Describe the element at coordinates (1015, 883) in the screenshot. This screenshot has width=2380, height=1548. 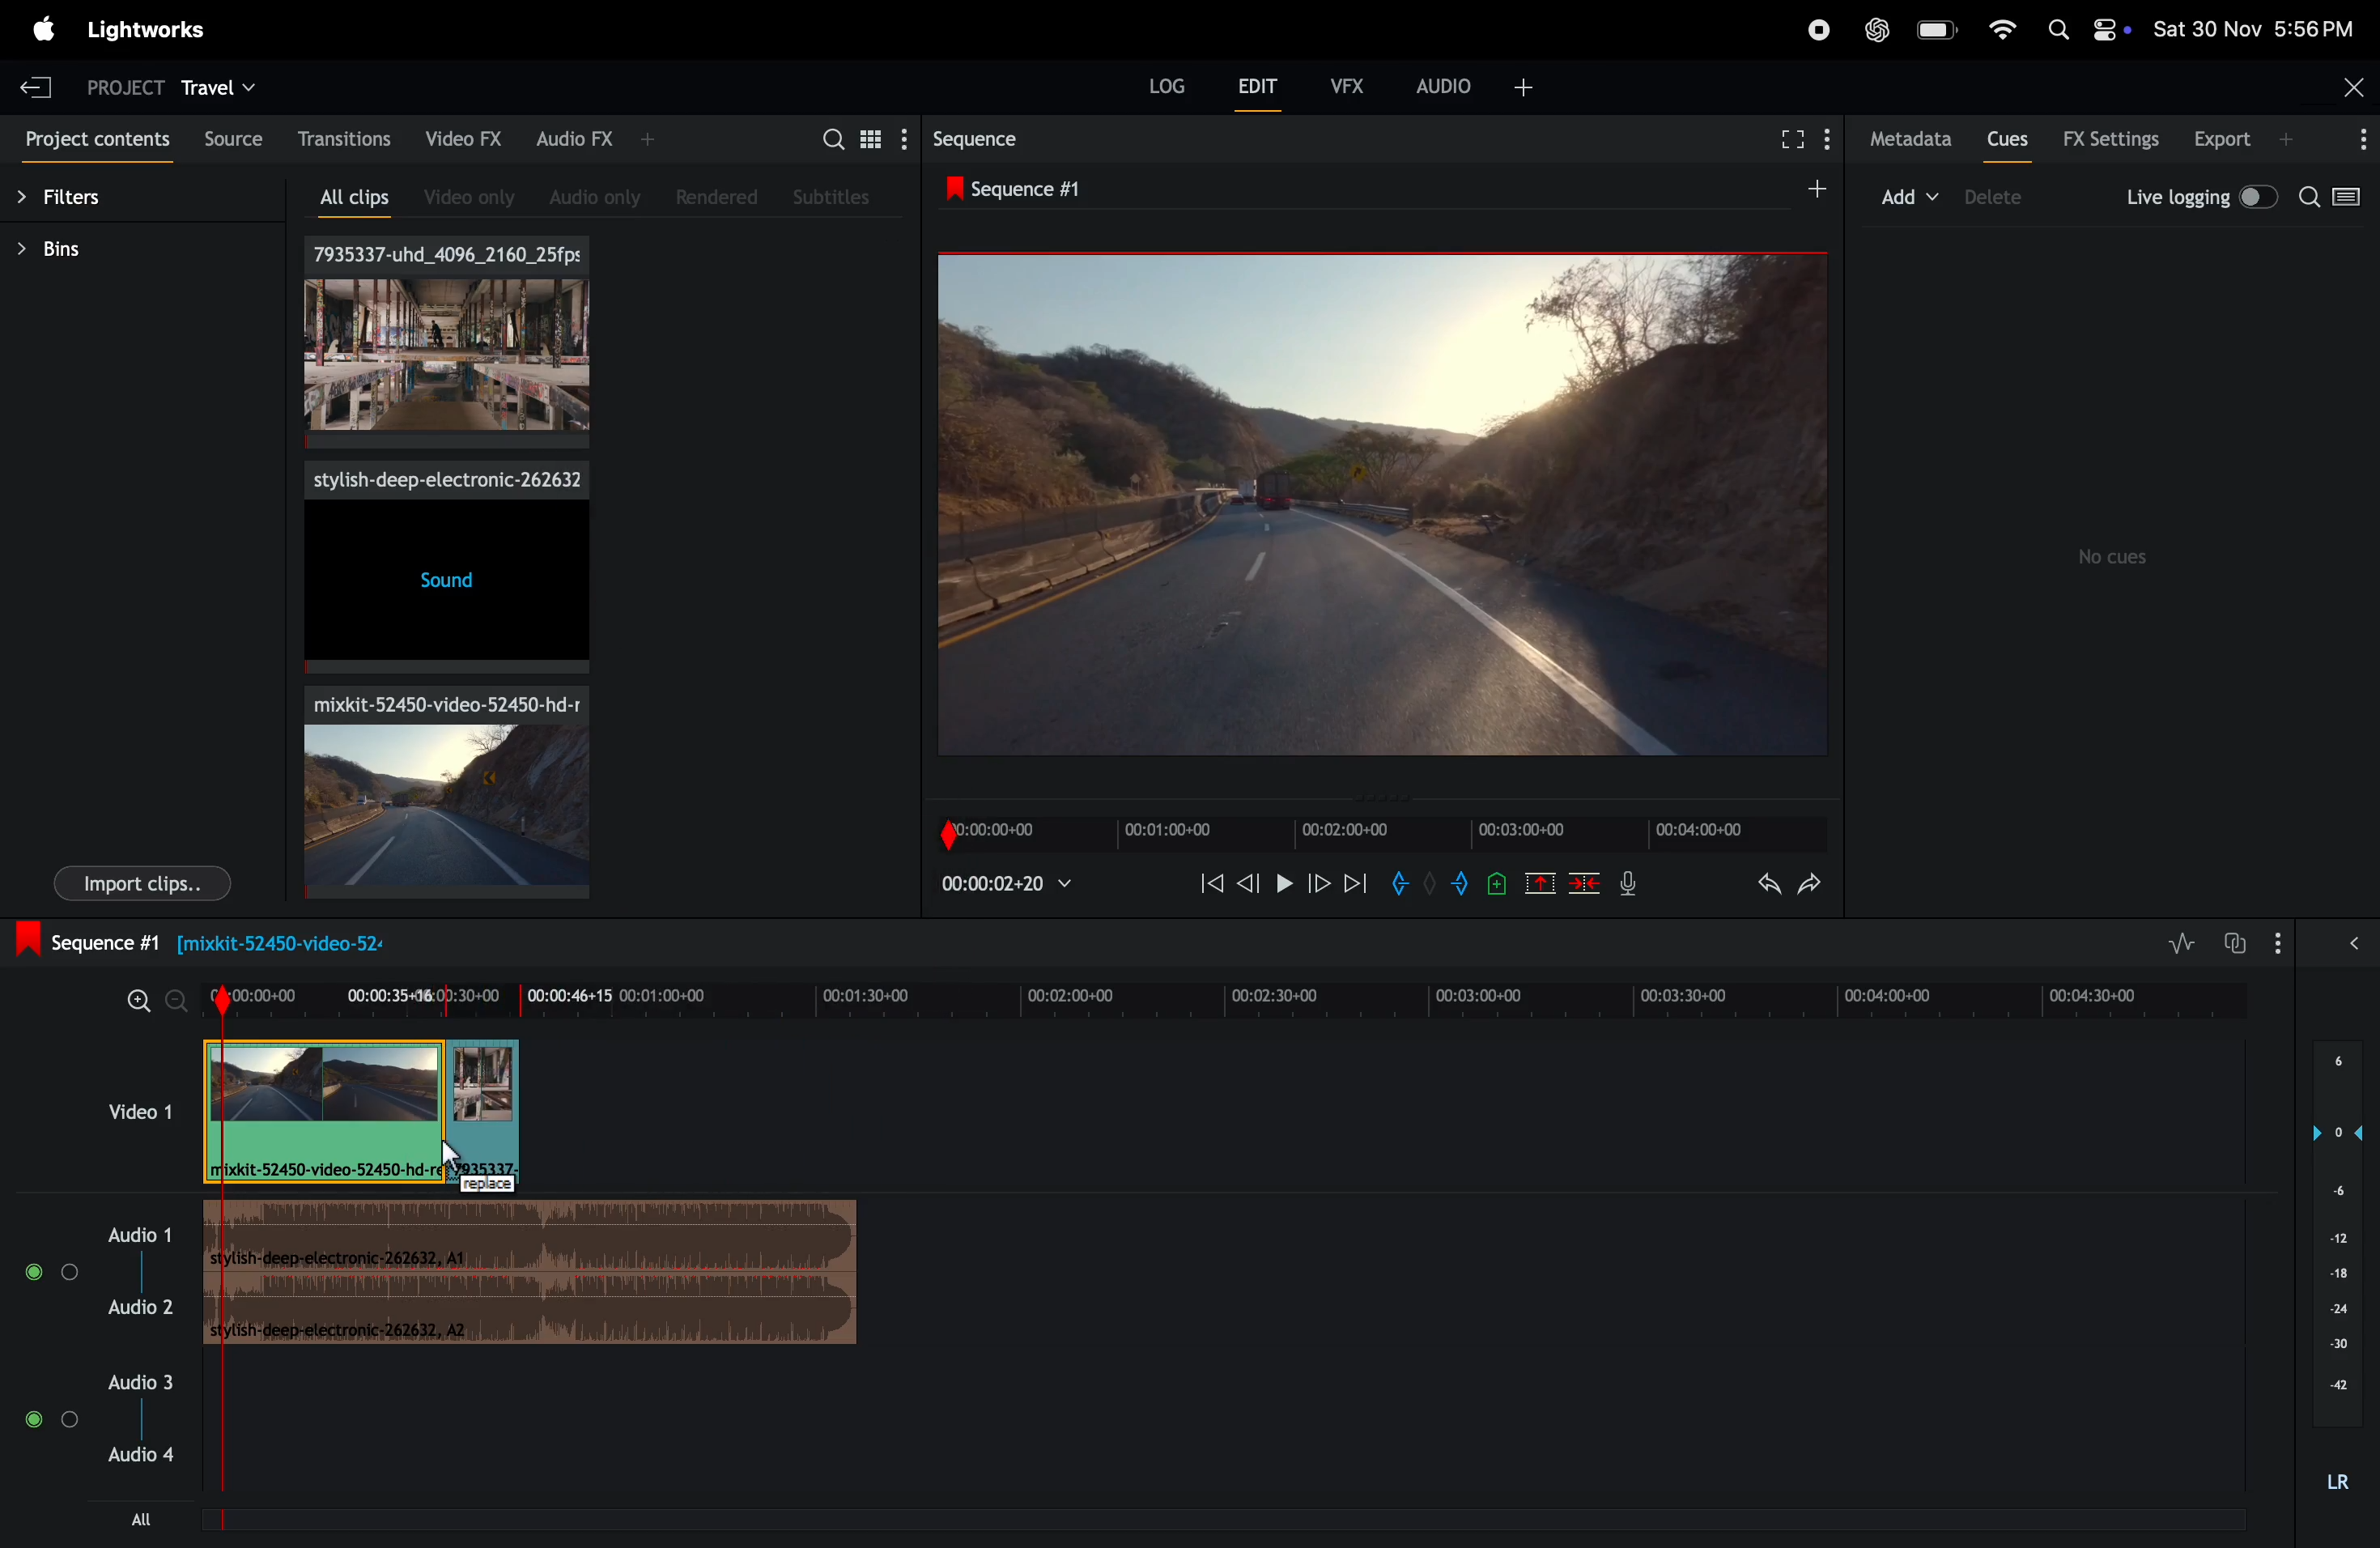
I see `playback time` at that location.